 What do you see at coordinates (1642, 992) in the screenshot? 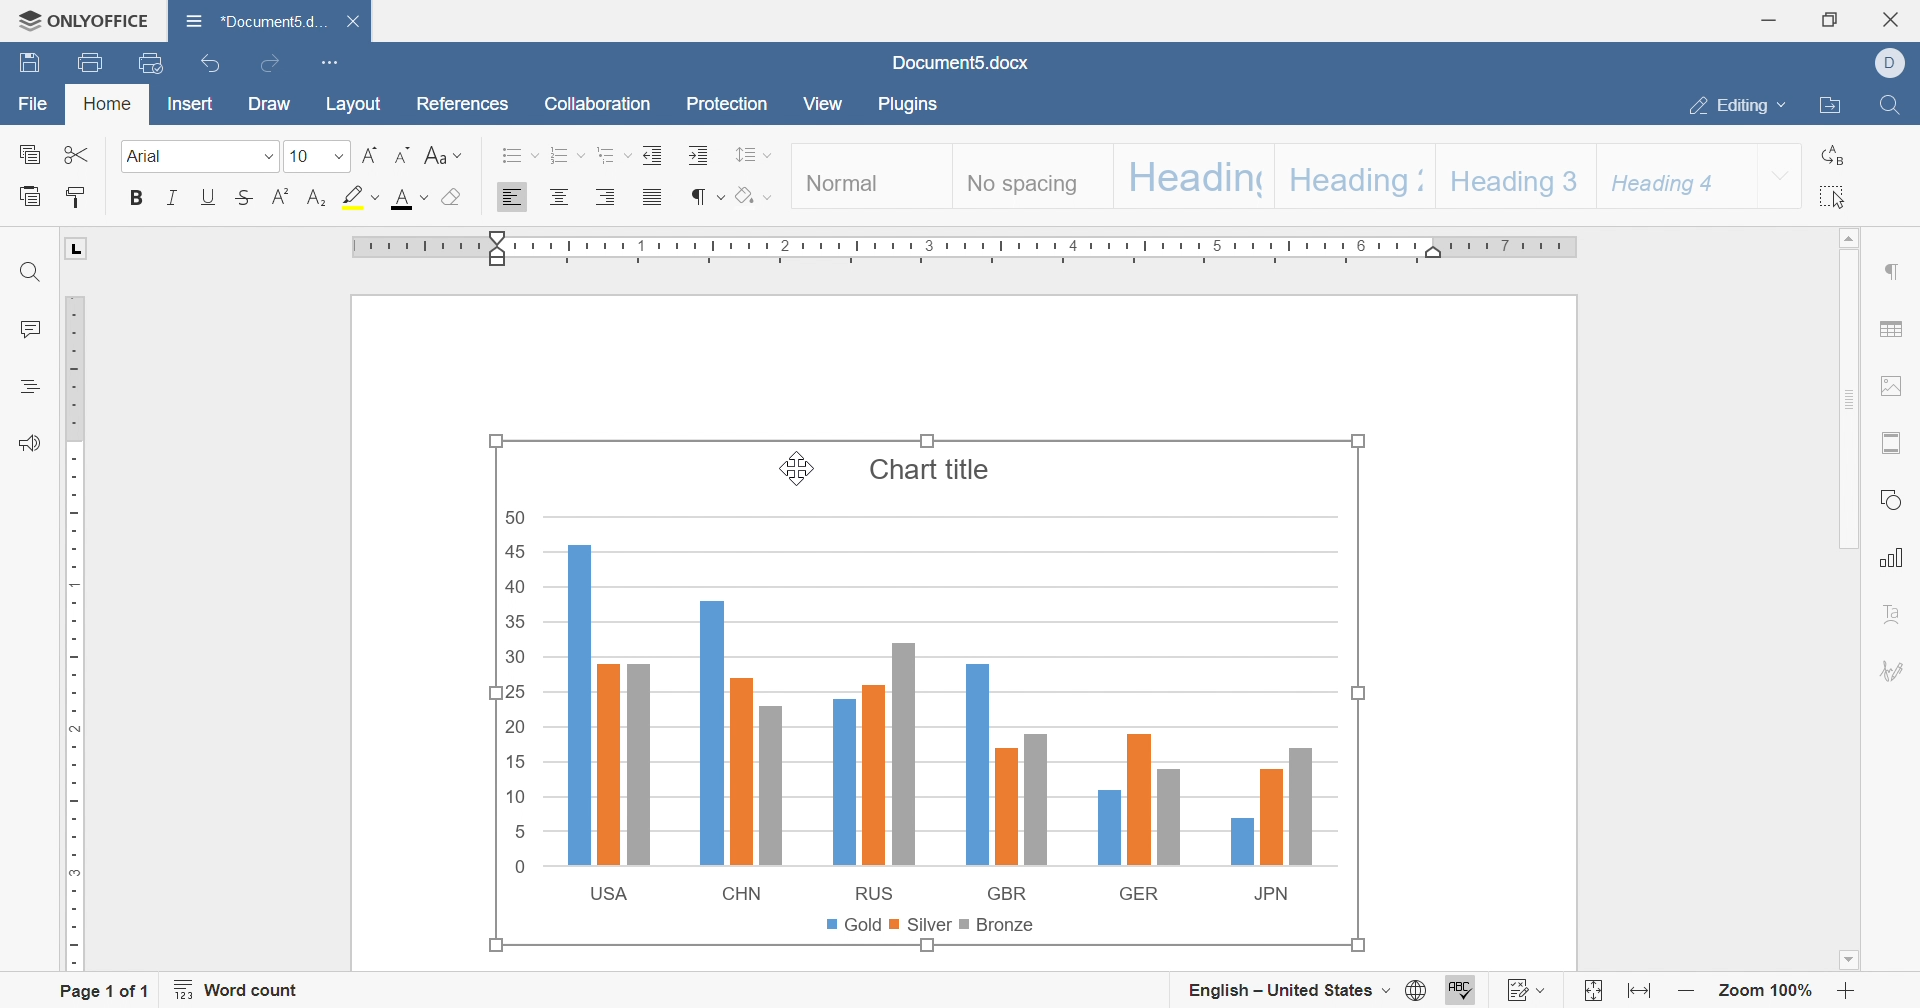
I see `fit to width` at bounding box center [1642, 992].